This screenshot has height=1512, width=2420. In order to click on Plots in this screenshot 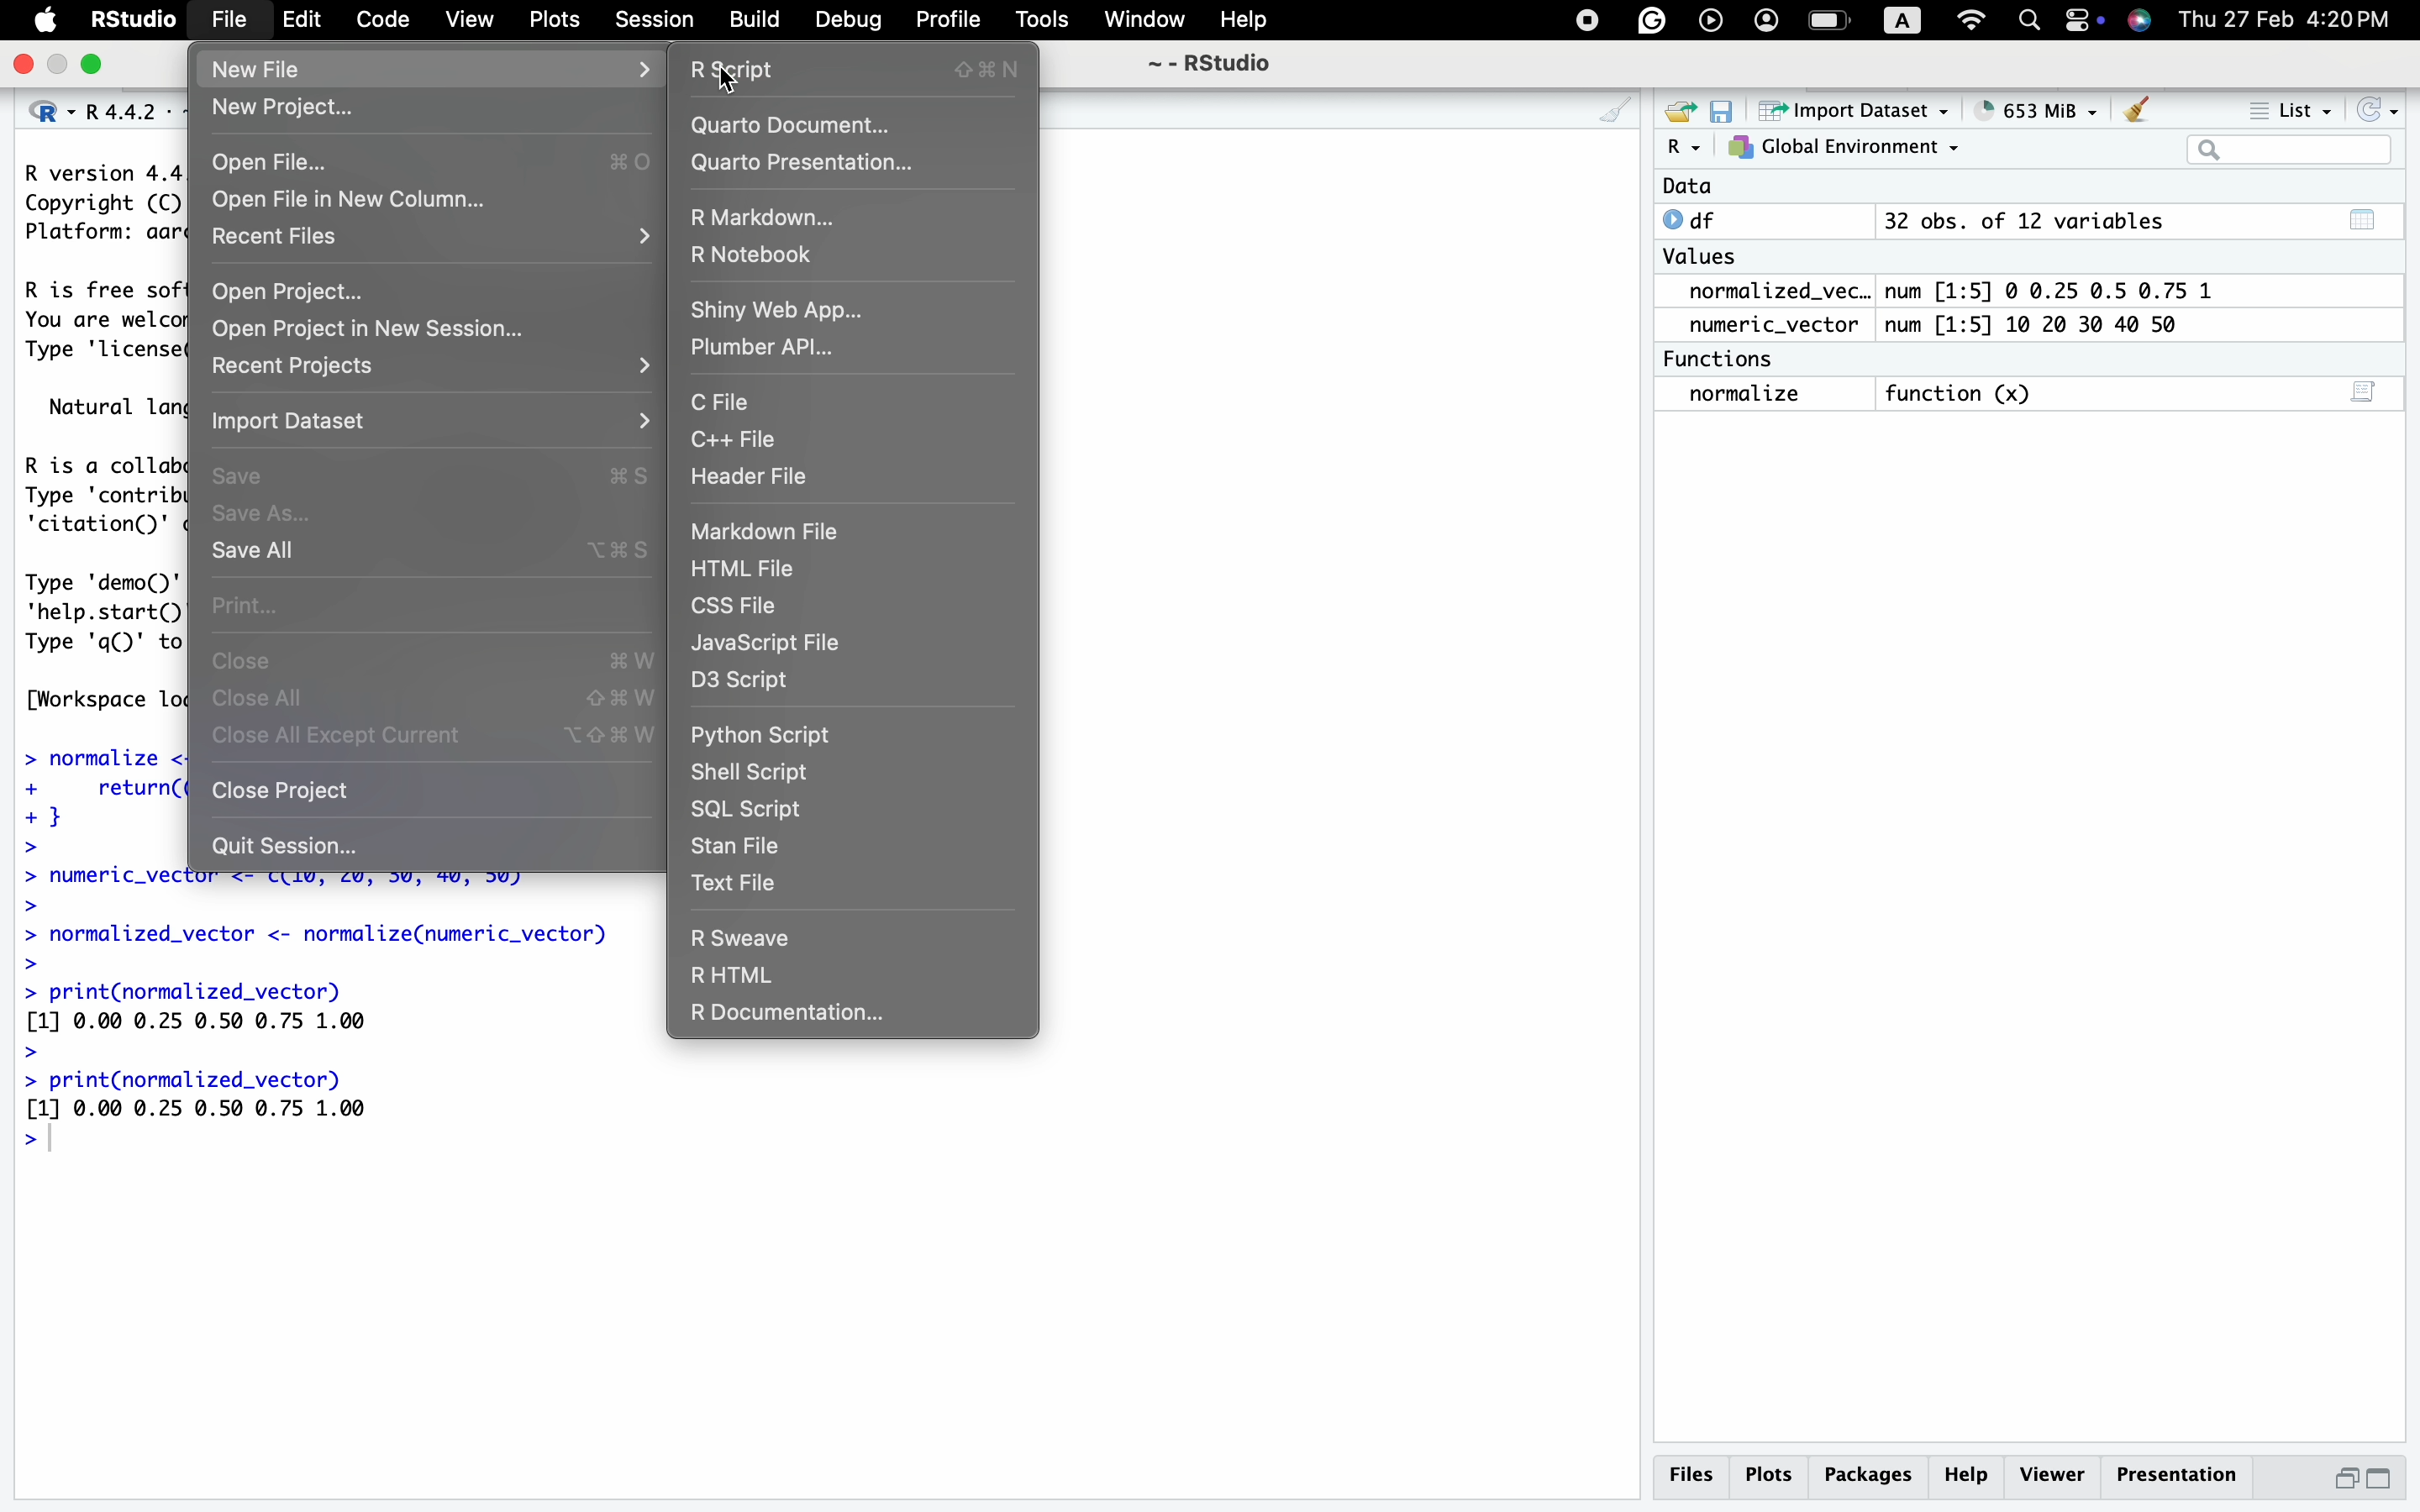, I will do `click(558, 20)`.